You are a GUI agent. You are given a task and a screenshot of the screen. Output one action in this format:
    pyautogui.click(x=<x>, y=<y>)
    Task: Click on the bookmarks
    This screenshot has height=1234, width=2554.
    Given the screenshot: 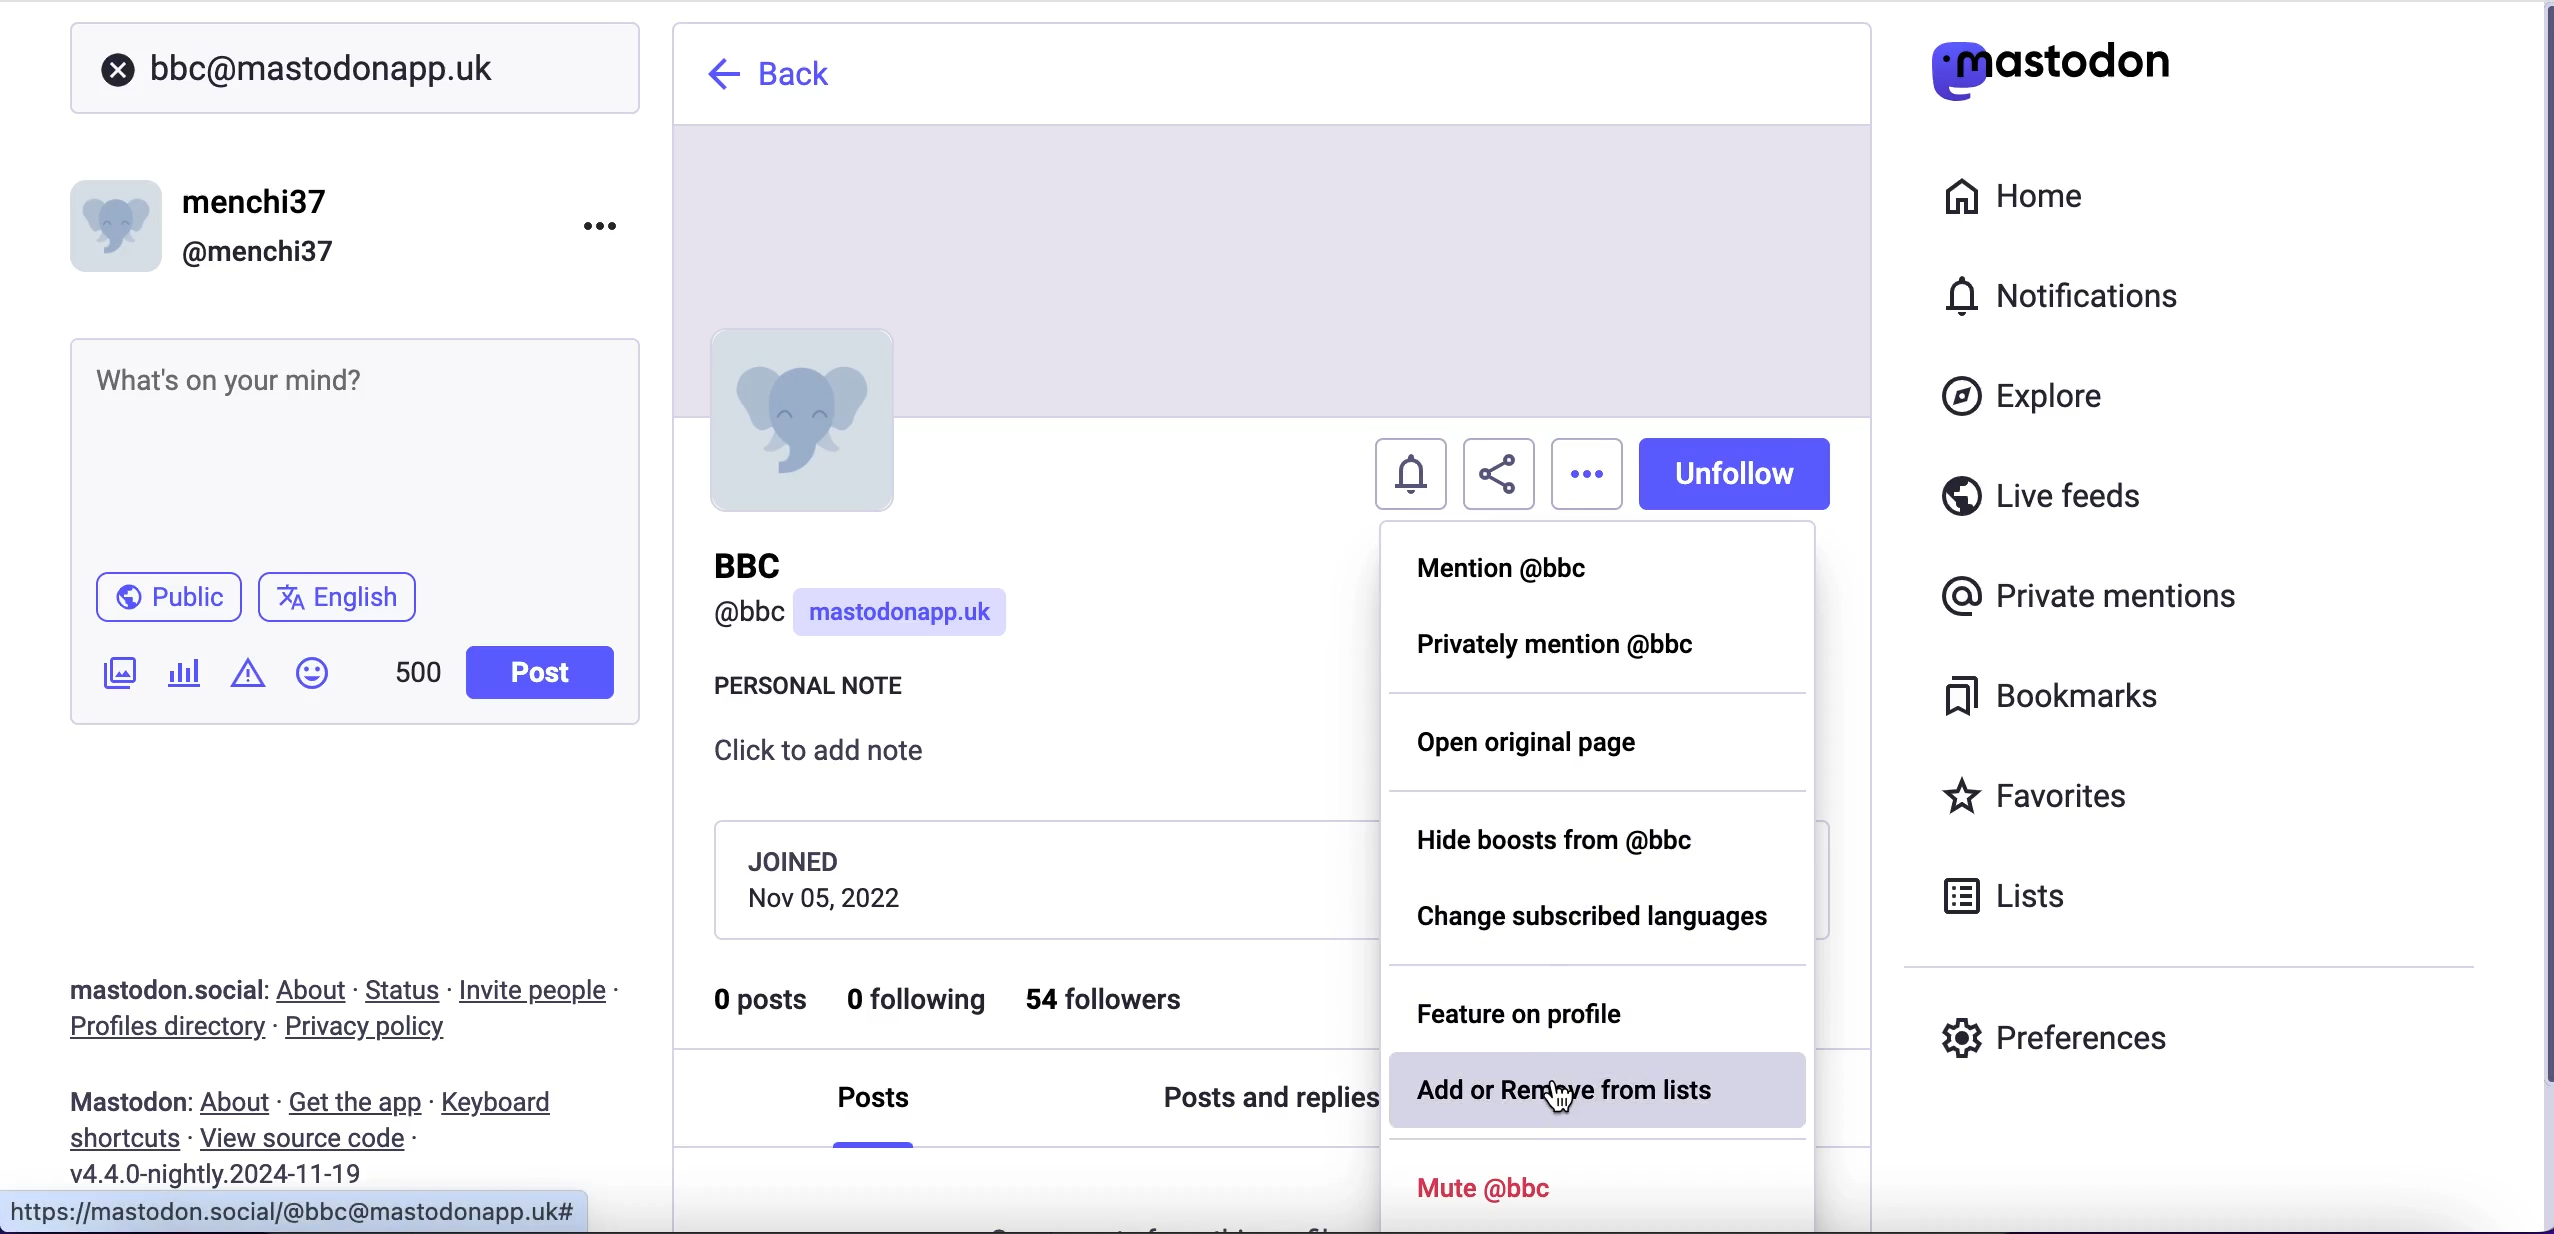 What is the action you would take?
    pyautogui.click(x=2058, y=697)
    